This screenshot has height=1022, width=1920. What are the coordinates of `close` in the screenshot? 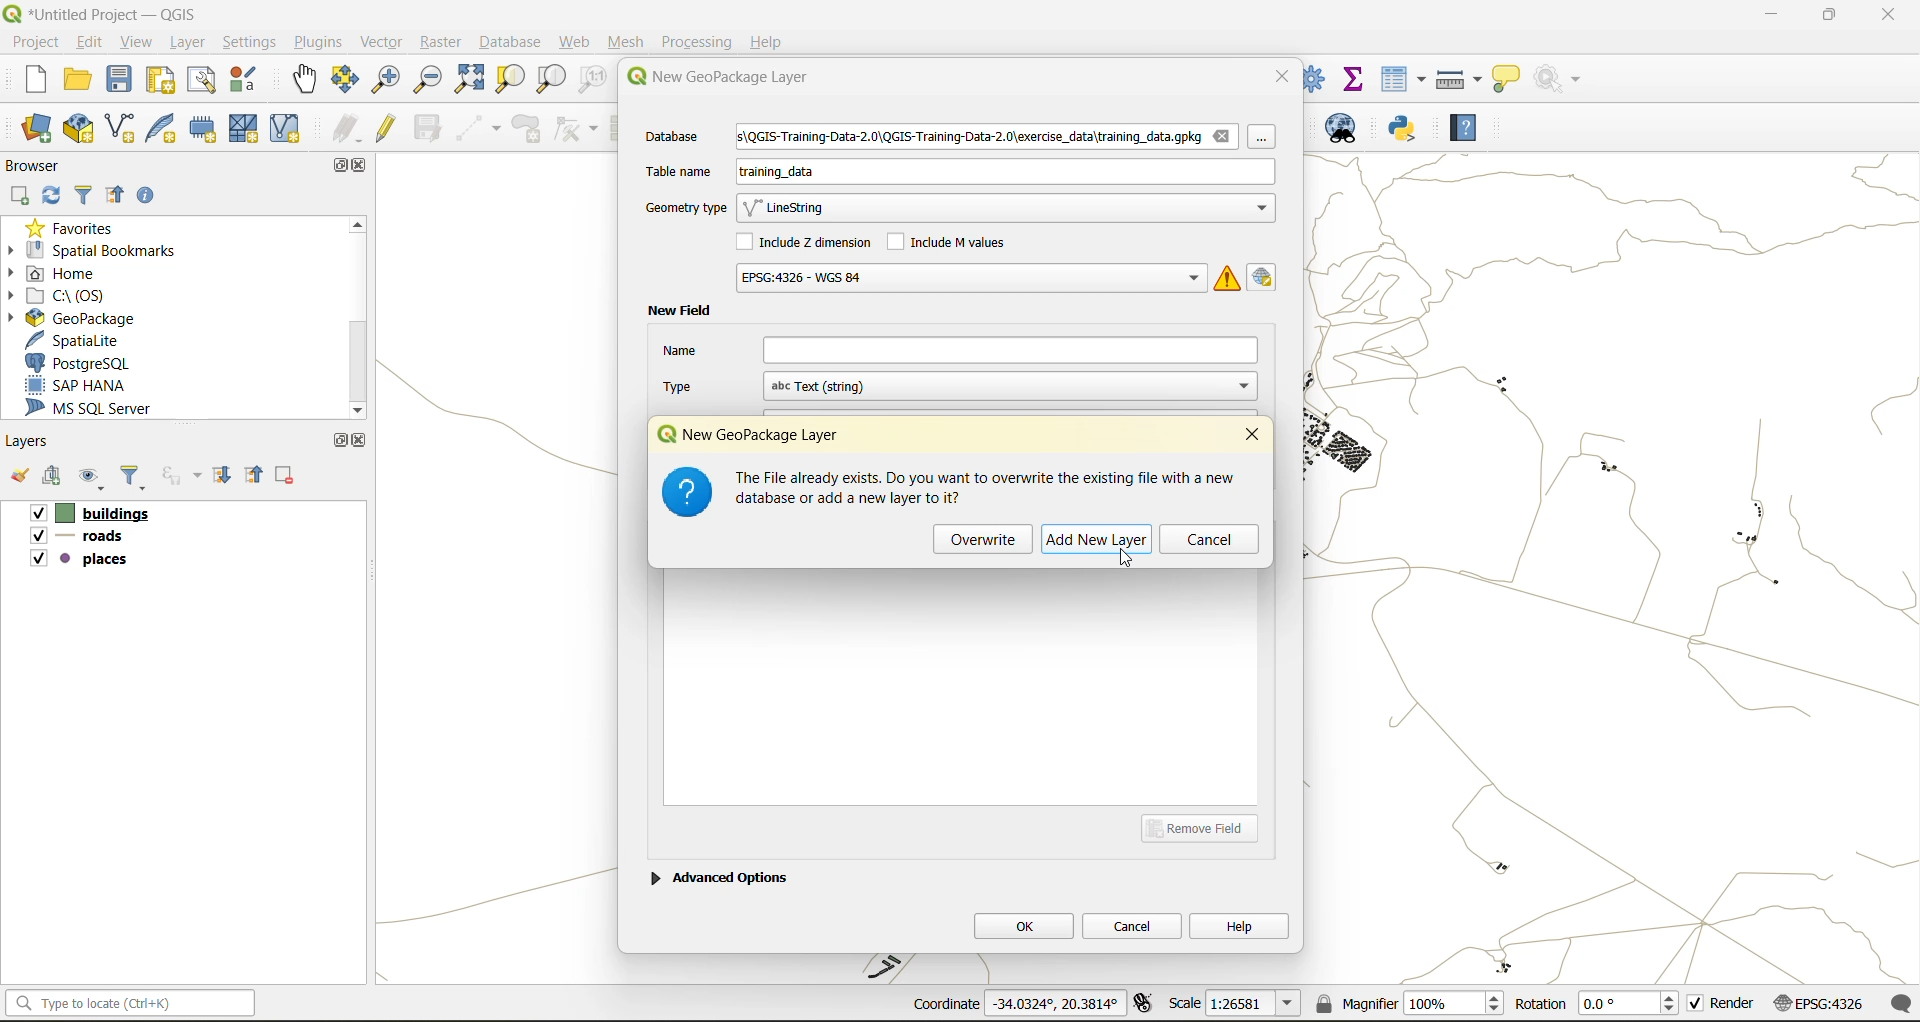 It's located at (1255, 437).